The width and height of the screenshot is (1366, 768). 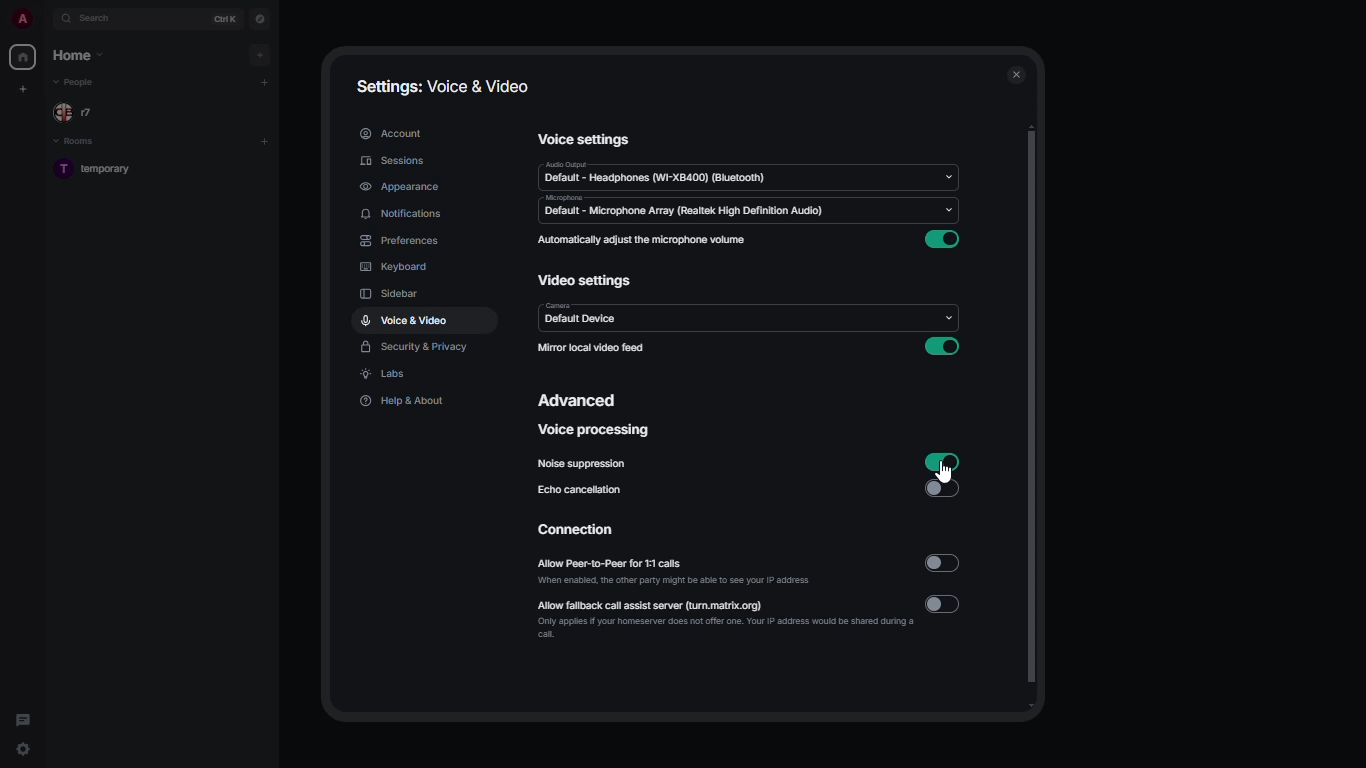 I want to click on ctrl K, so click(x=229, y=18).